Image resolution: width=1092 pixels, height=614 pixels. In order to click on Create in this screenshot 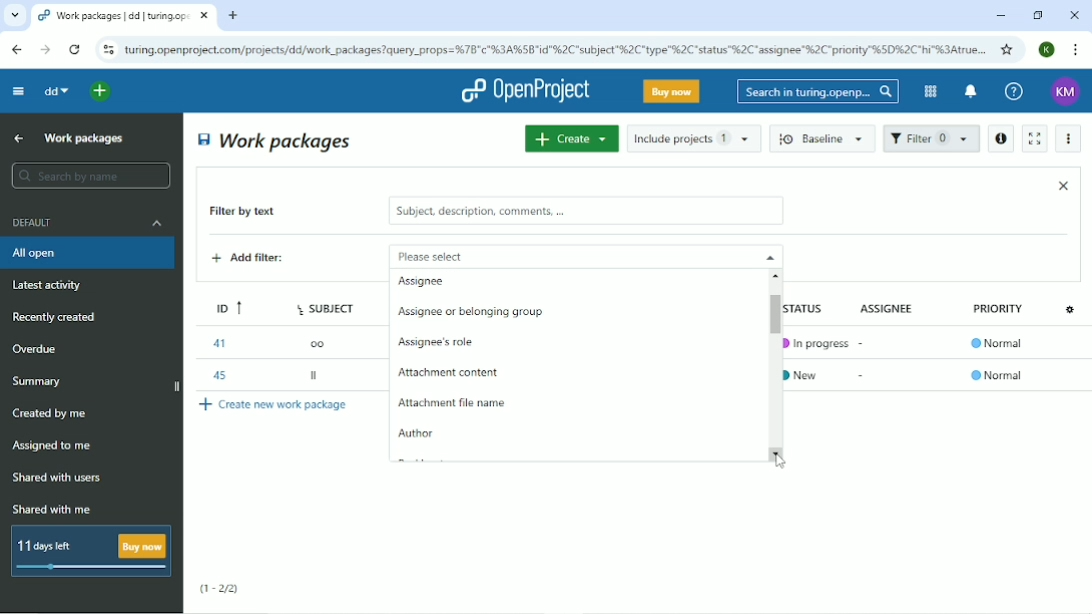, I will do `click(571, 138)`.